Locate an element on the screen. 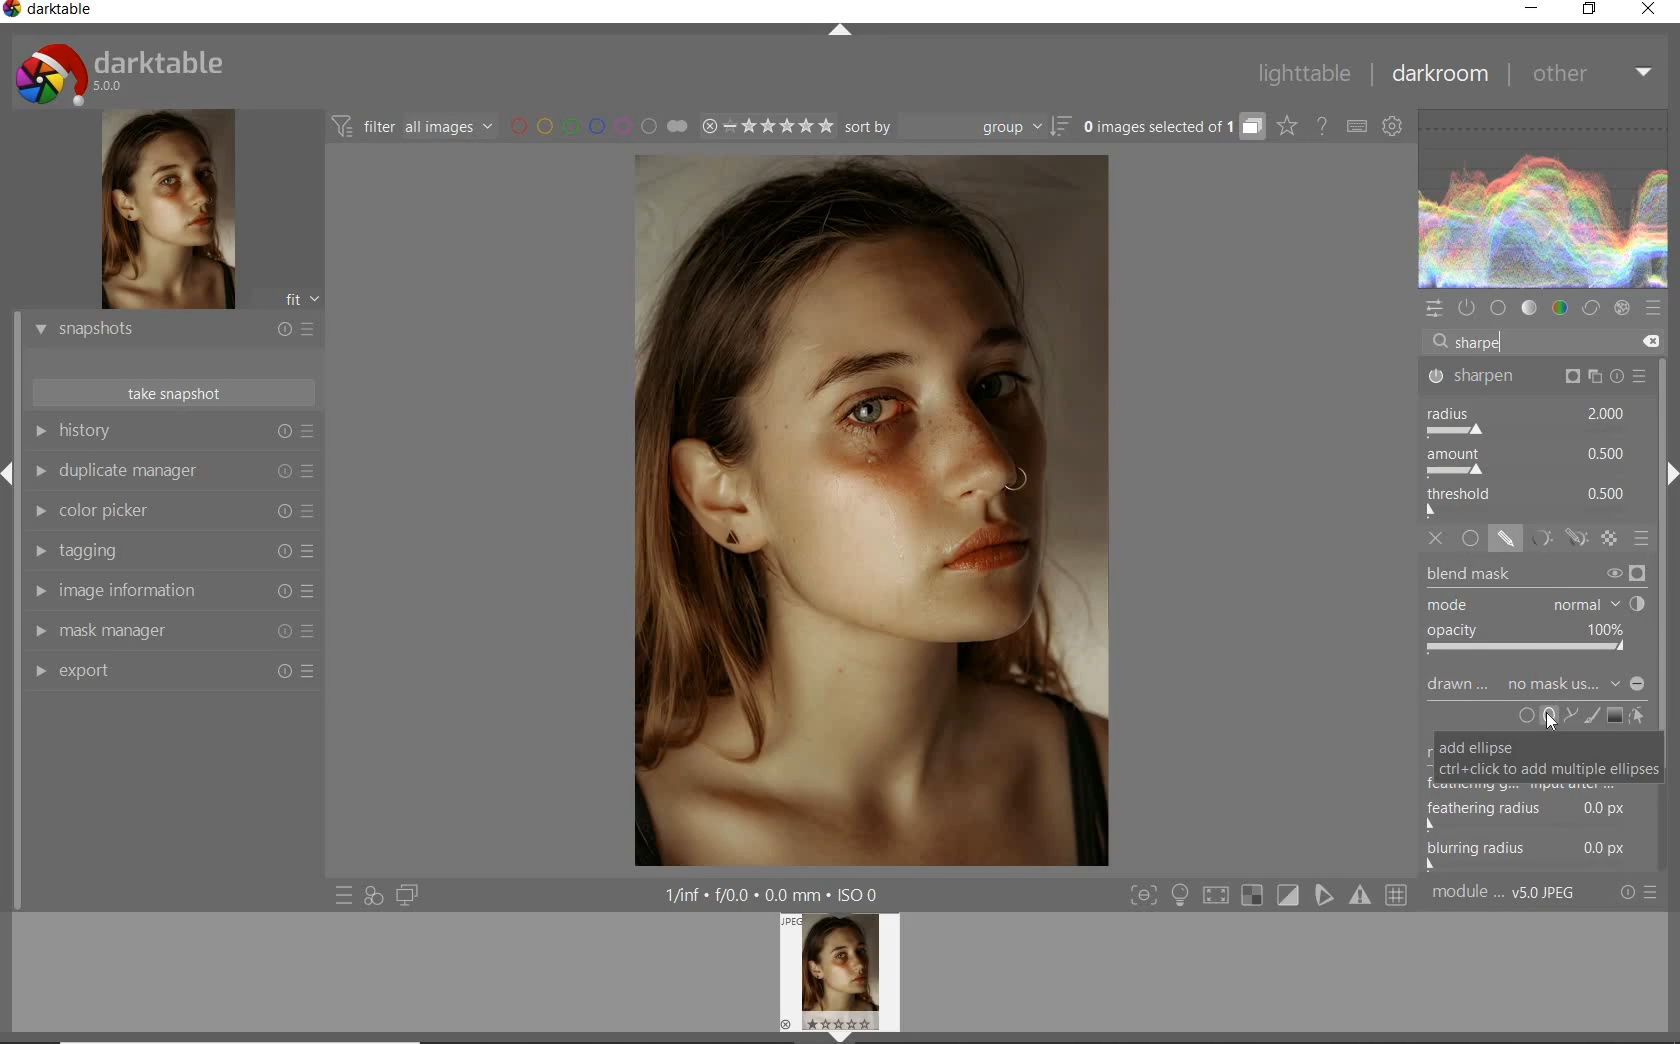  range rating of selected images is located at coordinates (766, 128).